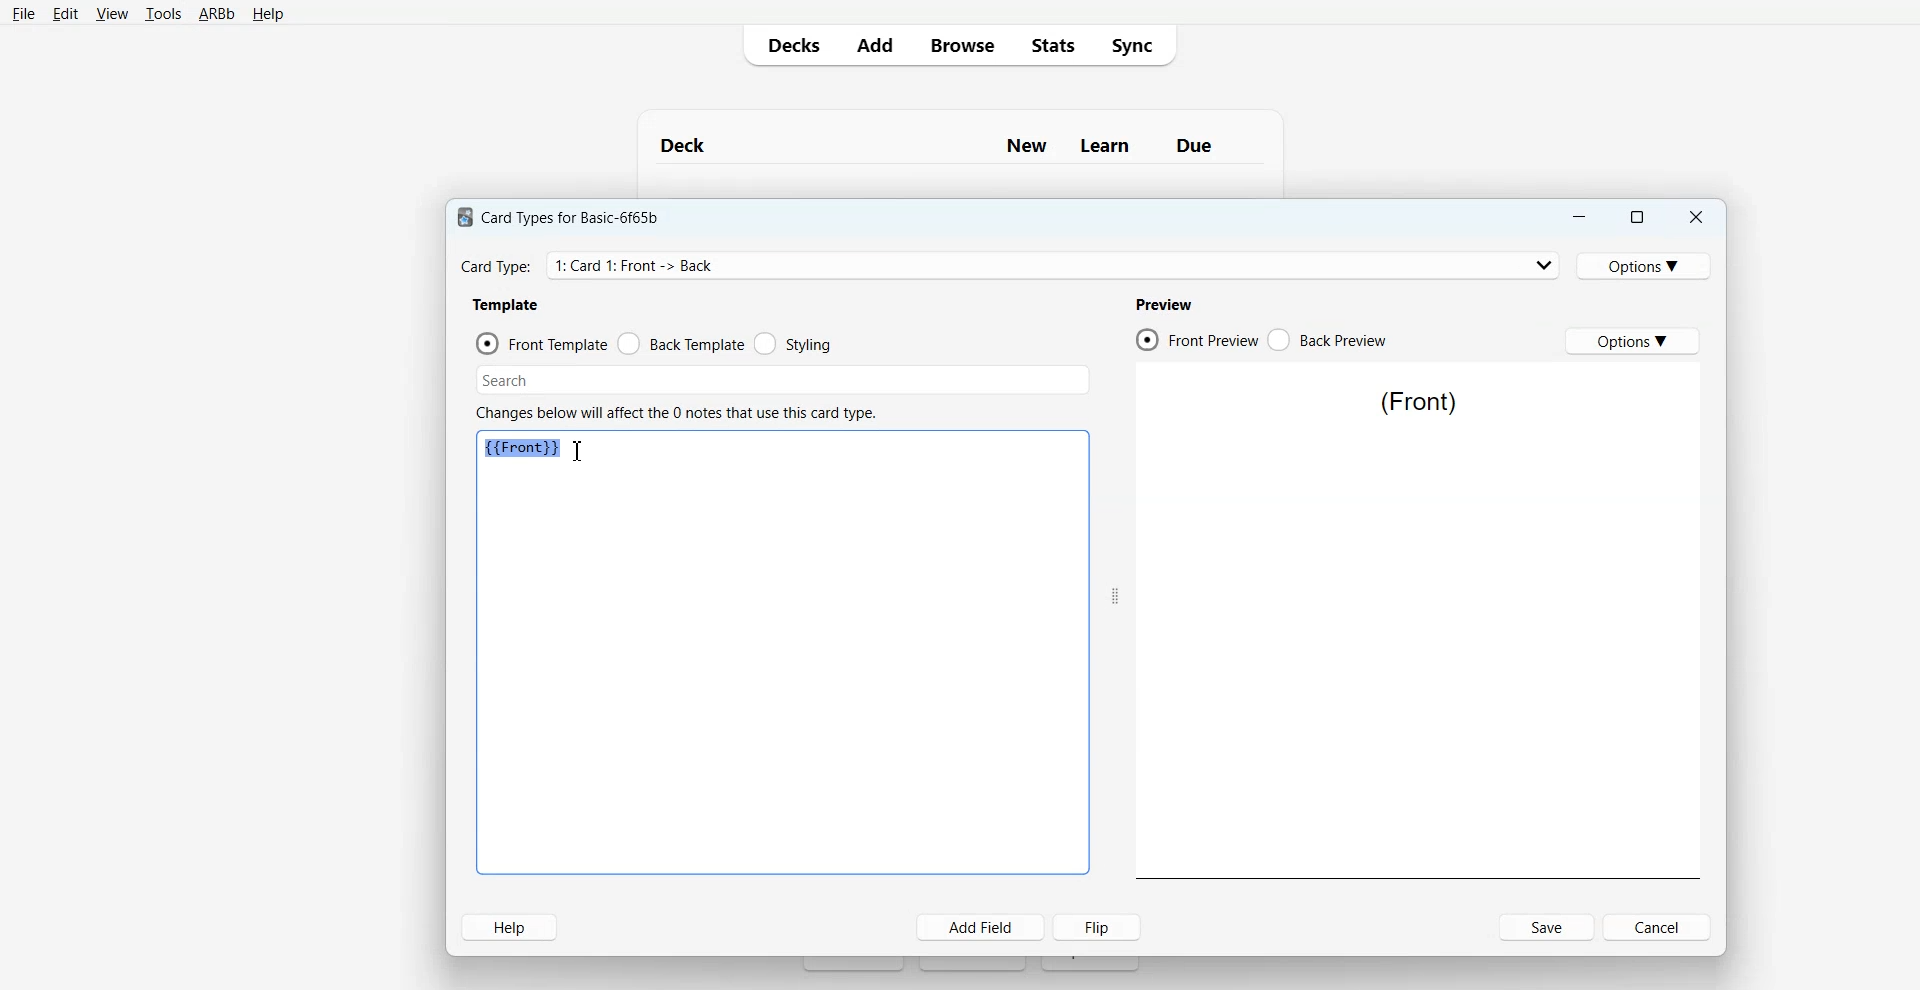 The width and height of the screenshot is (1920, 990). I want to click on Back Template, so click(682, 342).